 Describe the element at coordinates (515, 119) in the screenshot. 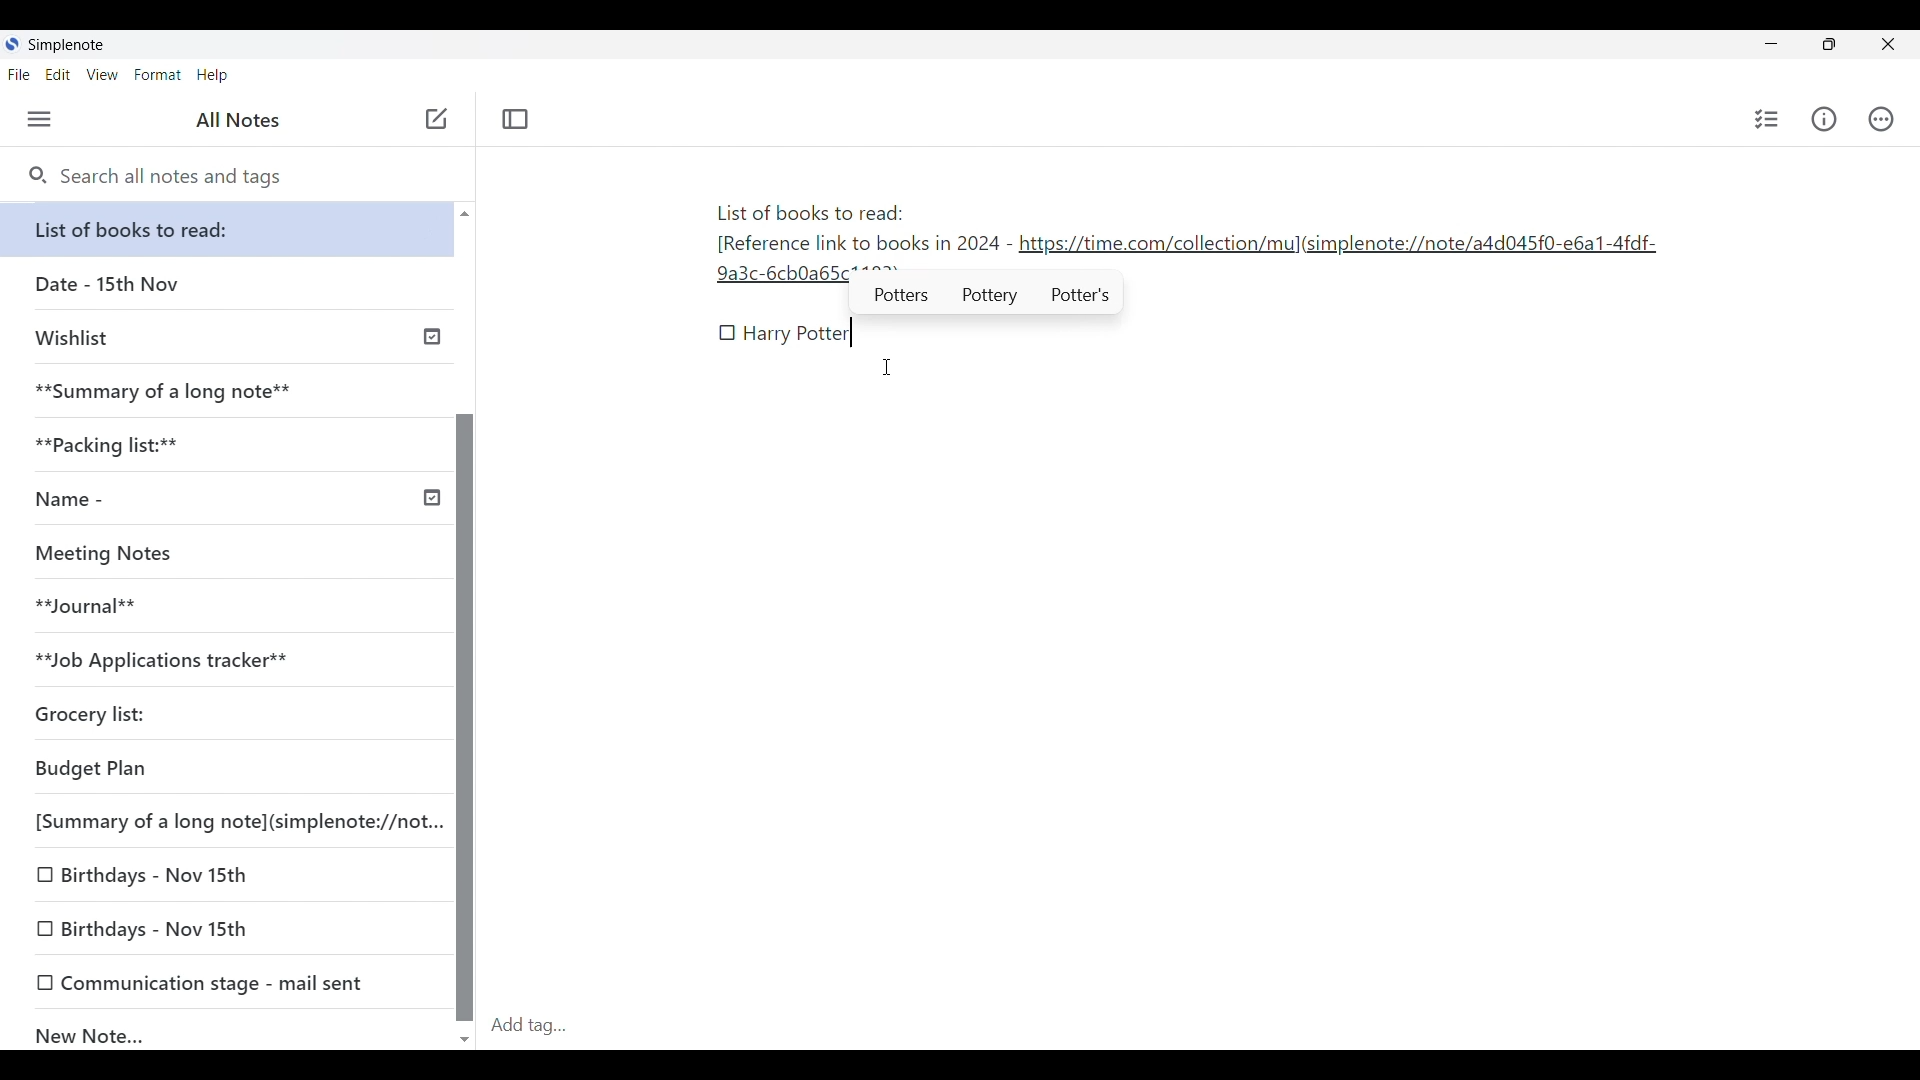

I see `Toggle focus mode` at that location.